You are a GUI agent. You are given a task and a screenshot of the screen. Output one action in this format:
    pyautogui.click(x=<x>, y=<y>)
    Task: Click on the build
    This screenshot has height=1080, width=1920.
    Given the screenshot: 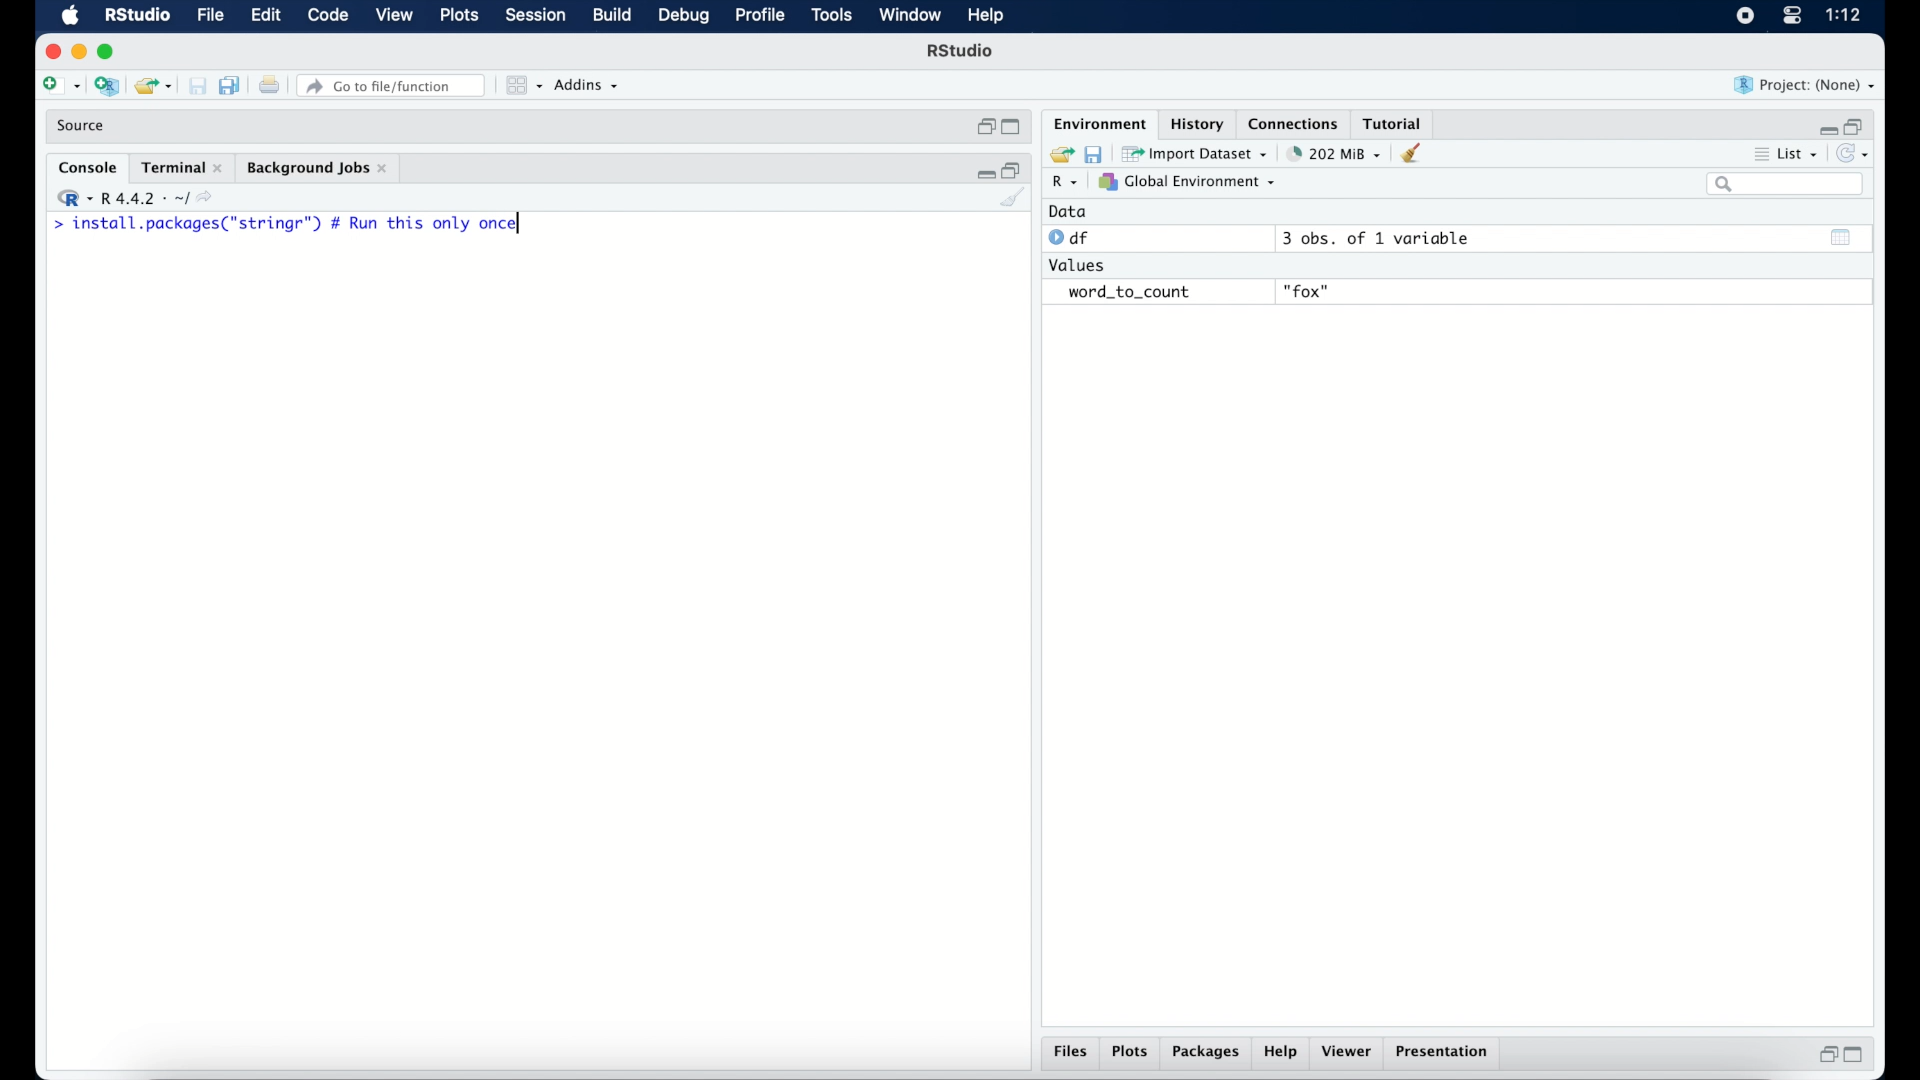 What is the action you would take?
    pyautogui.click(x=611, y=15)
    